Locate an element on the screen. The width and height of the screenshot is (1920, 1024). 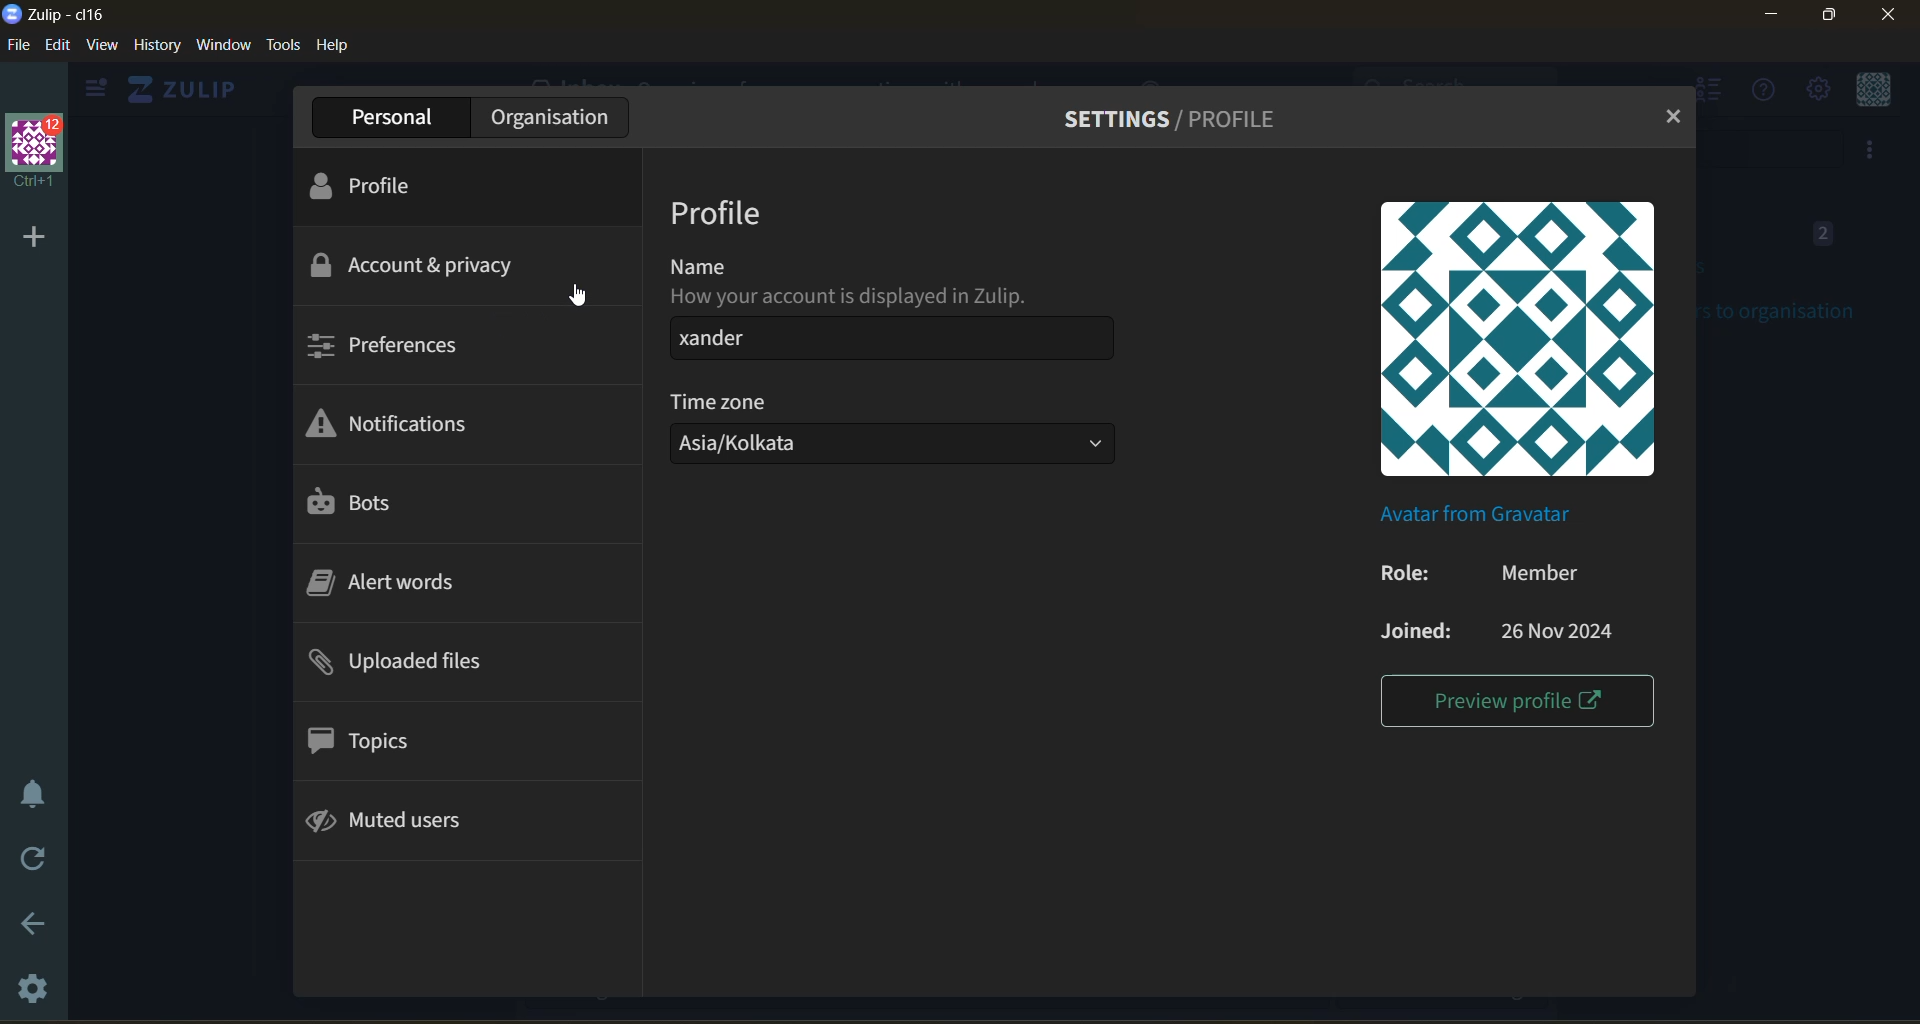
enable do not disturb is located at coordinates (33, 794).